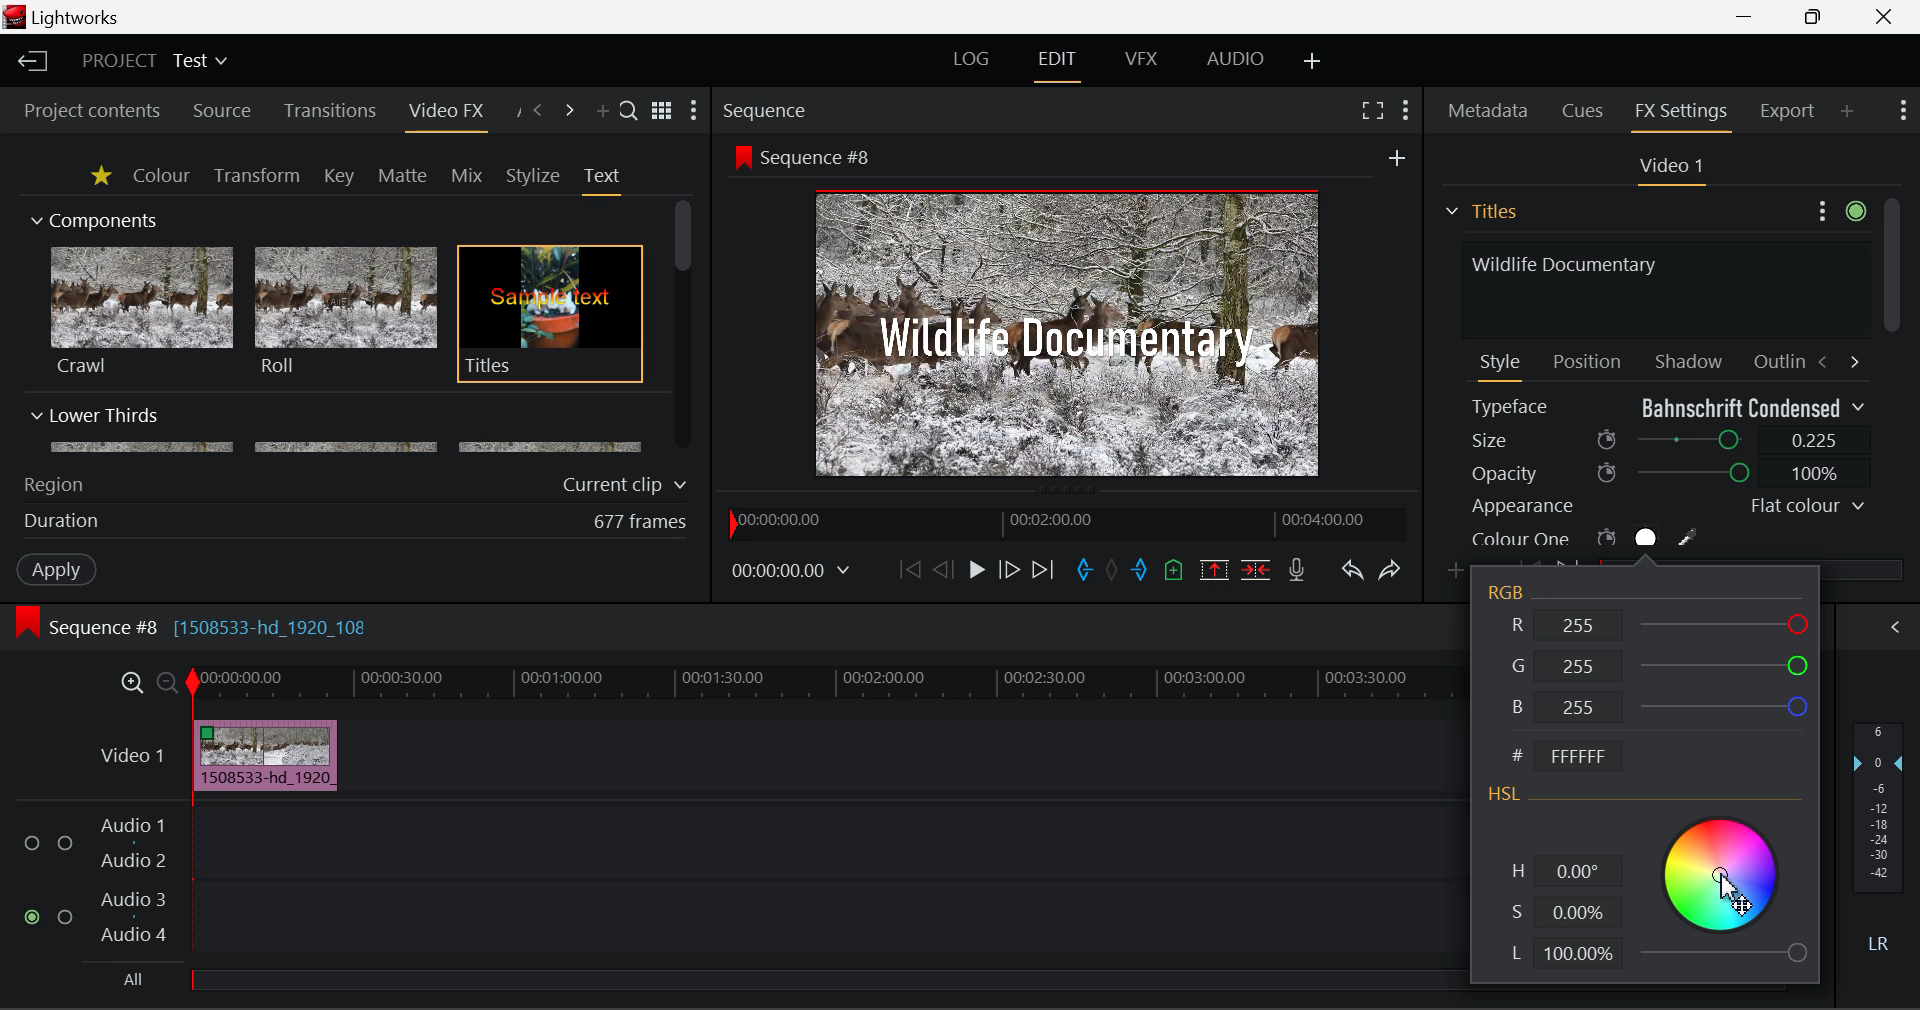 The width and height of the screenshot is (1920, 1010). I want to click on Typeface, so click(1668, 407).